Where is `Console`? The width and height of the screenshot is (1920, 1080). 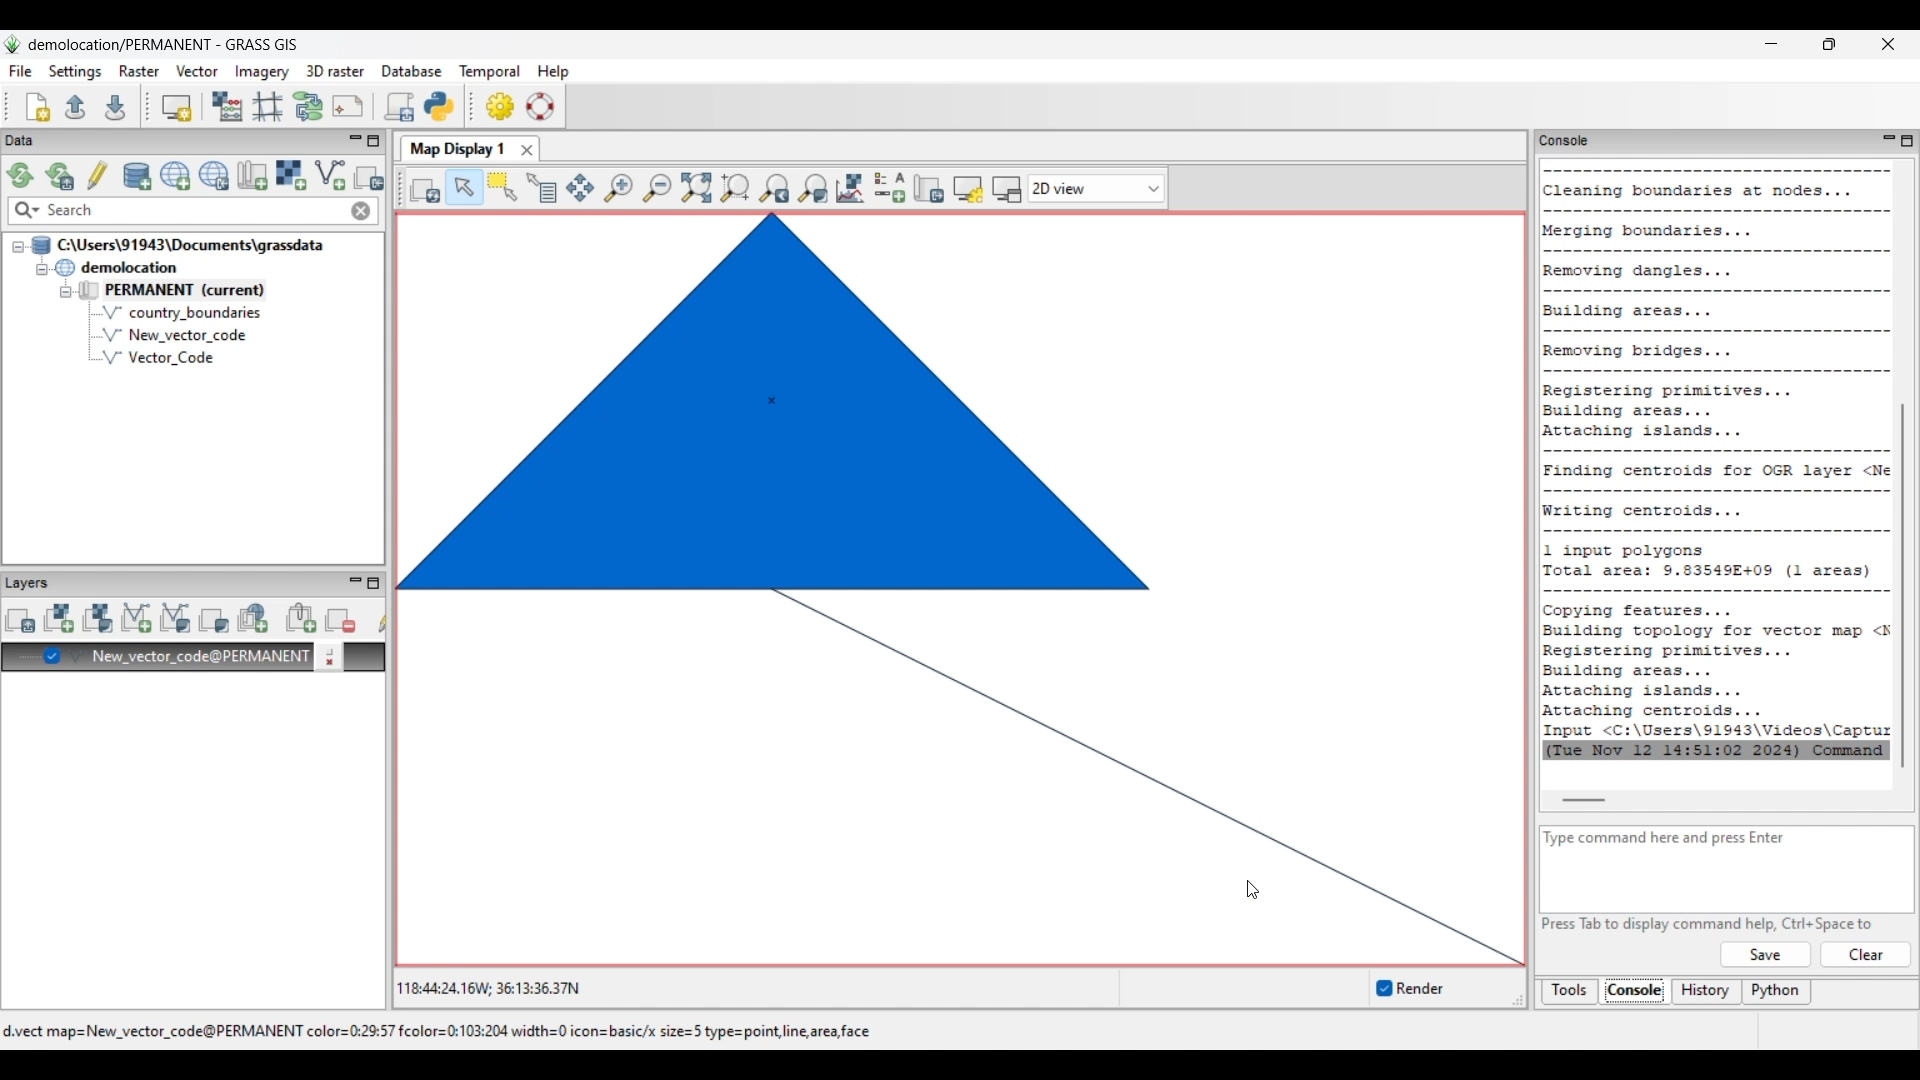
Console is located at coordinates (1635, 993).